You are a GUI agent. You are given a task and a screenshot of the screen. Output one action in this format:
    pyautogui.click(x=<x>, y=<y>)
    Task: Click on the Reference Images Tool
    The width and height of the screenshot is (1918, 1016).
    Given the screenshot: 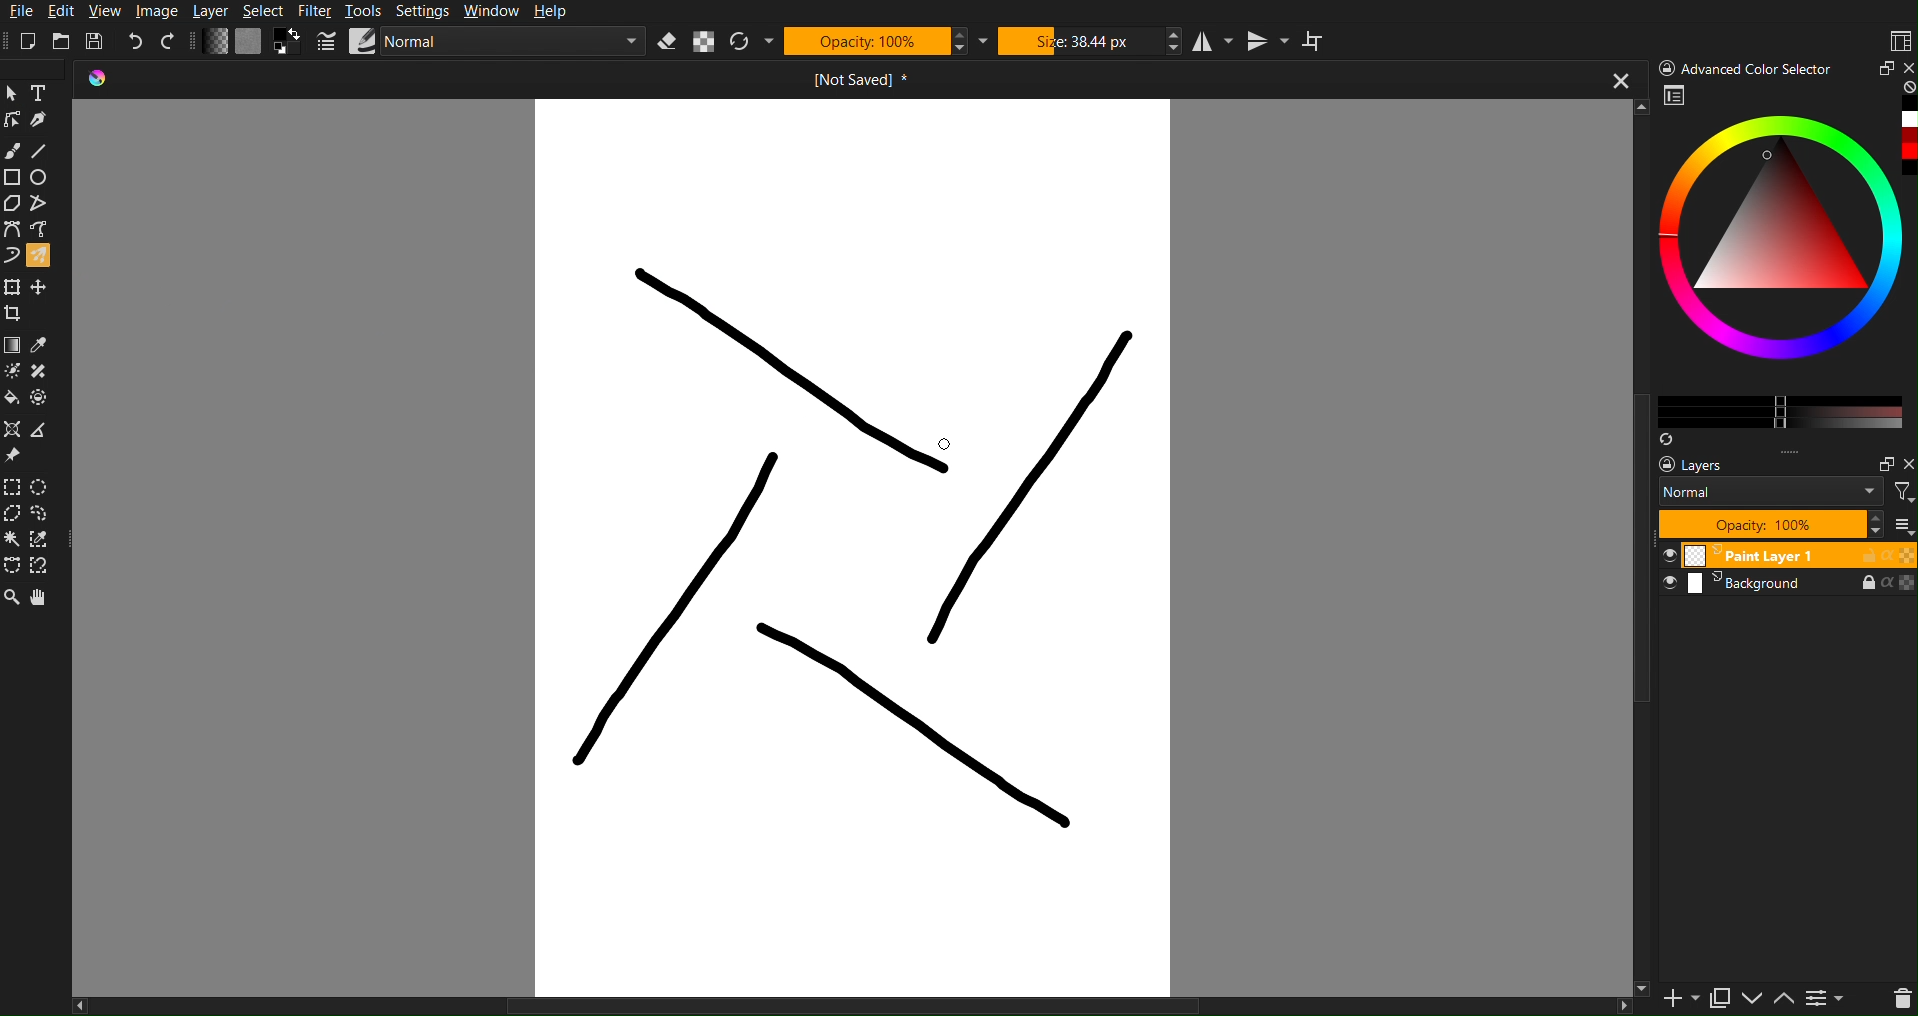 What is the action you would take?
    pyautogui.click(x=14, y=456)
    